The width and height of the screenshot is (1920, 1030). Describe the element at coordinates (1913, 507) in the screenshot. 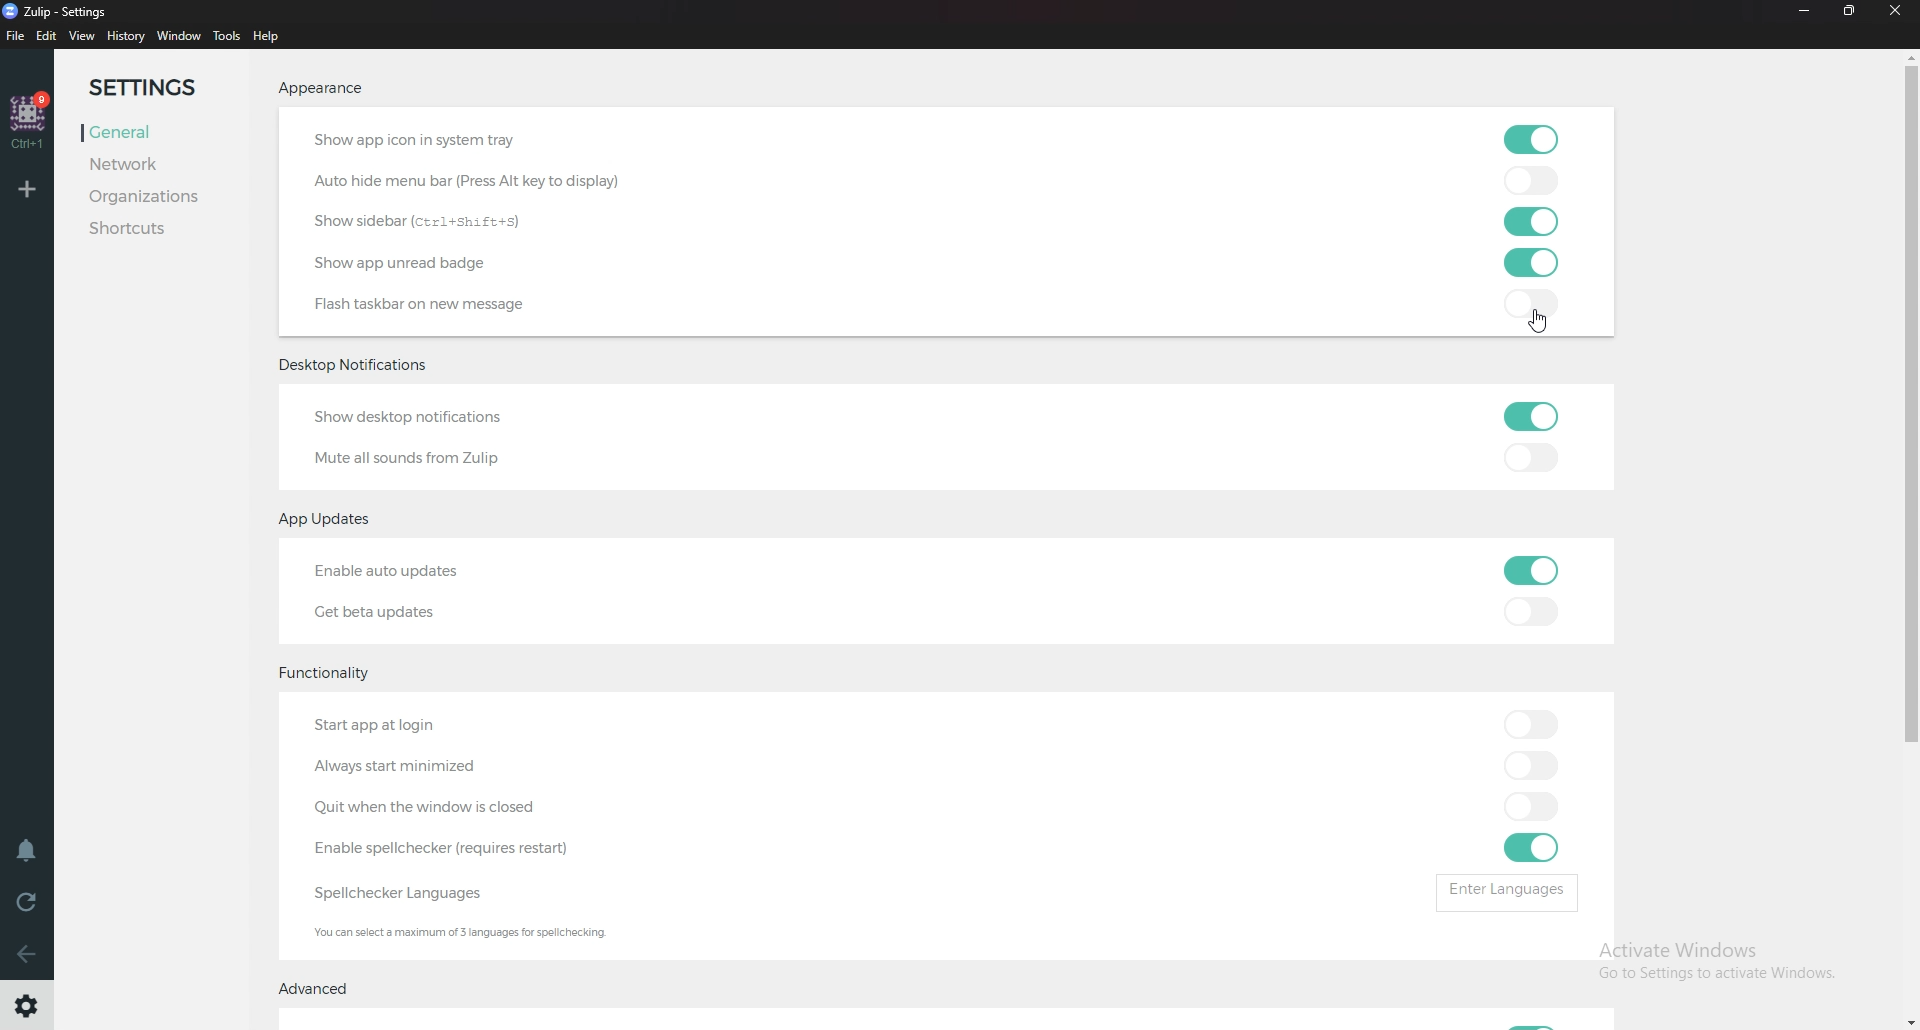

I see `scroll bar` at that location.